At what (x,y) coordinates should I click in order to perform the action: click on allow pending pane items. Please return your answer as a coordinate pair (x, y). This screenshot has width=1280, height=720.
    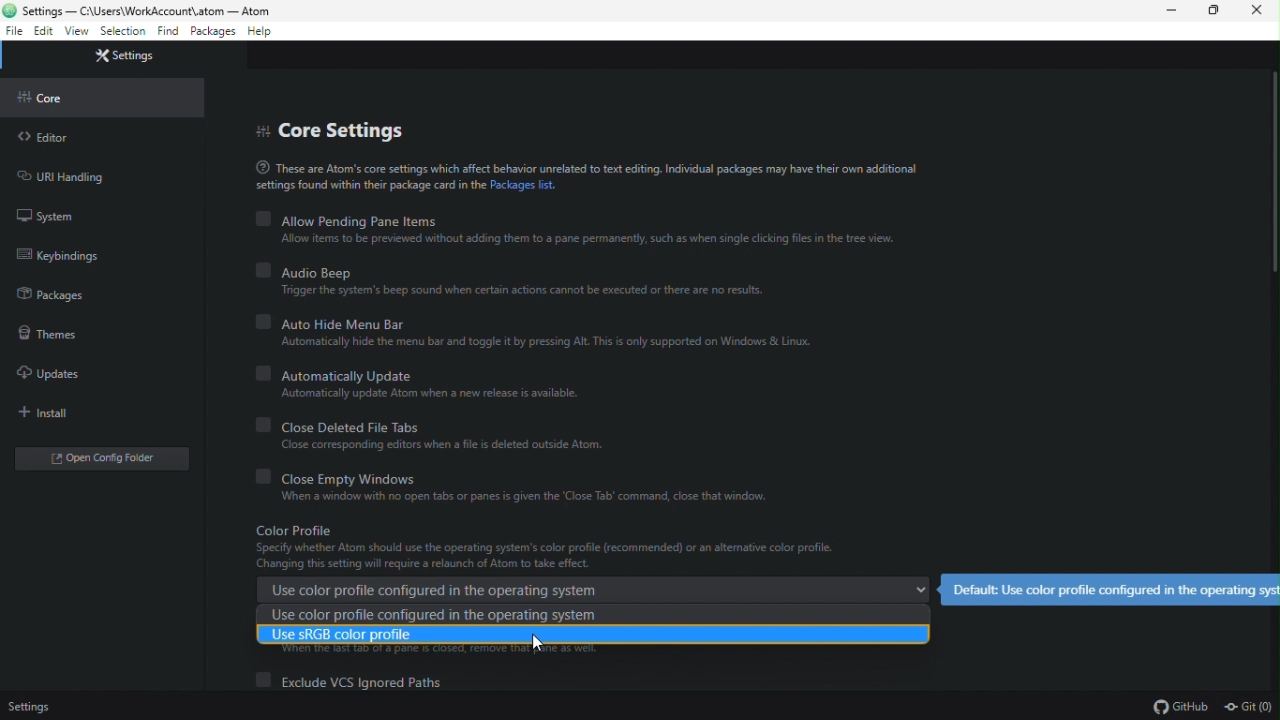
    Looking at the image, I should click on (575, 229).